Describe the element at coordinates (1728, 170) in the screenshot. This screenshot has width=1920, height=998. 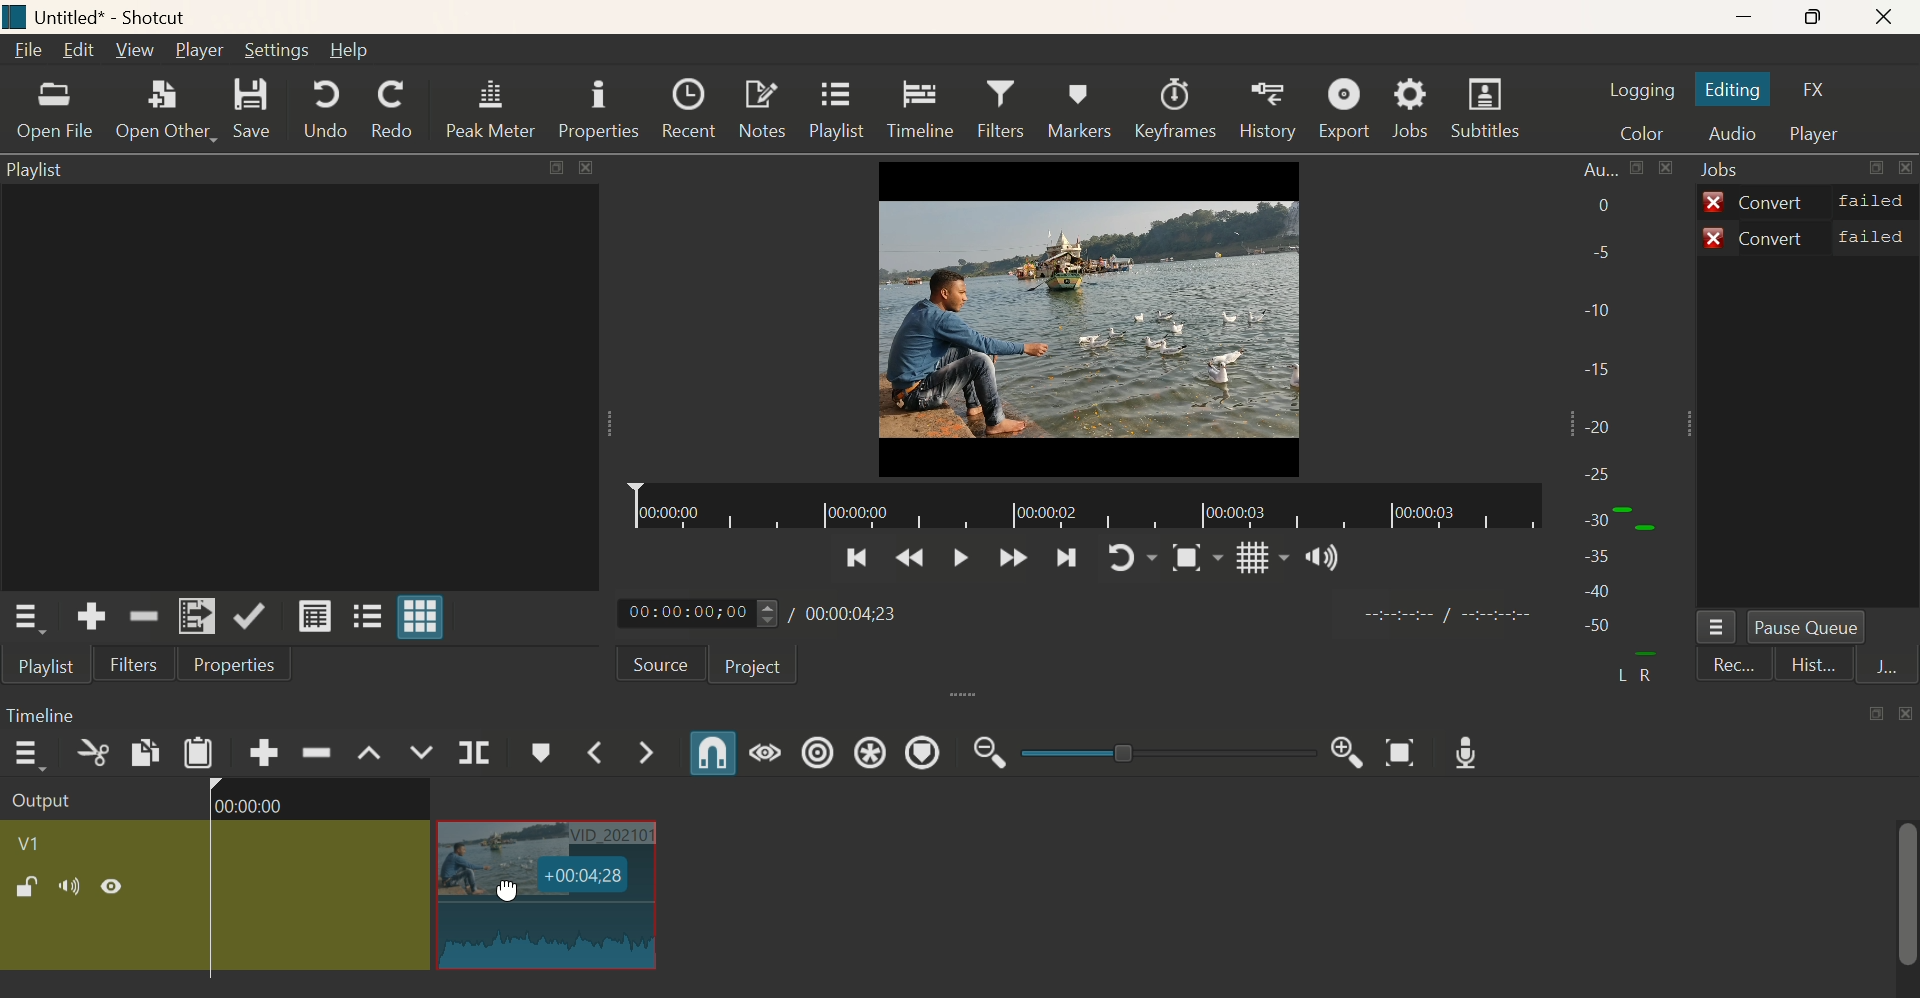
I see `Jobs` at that location.